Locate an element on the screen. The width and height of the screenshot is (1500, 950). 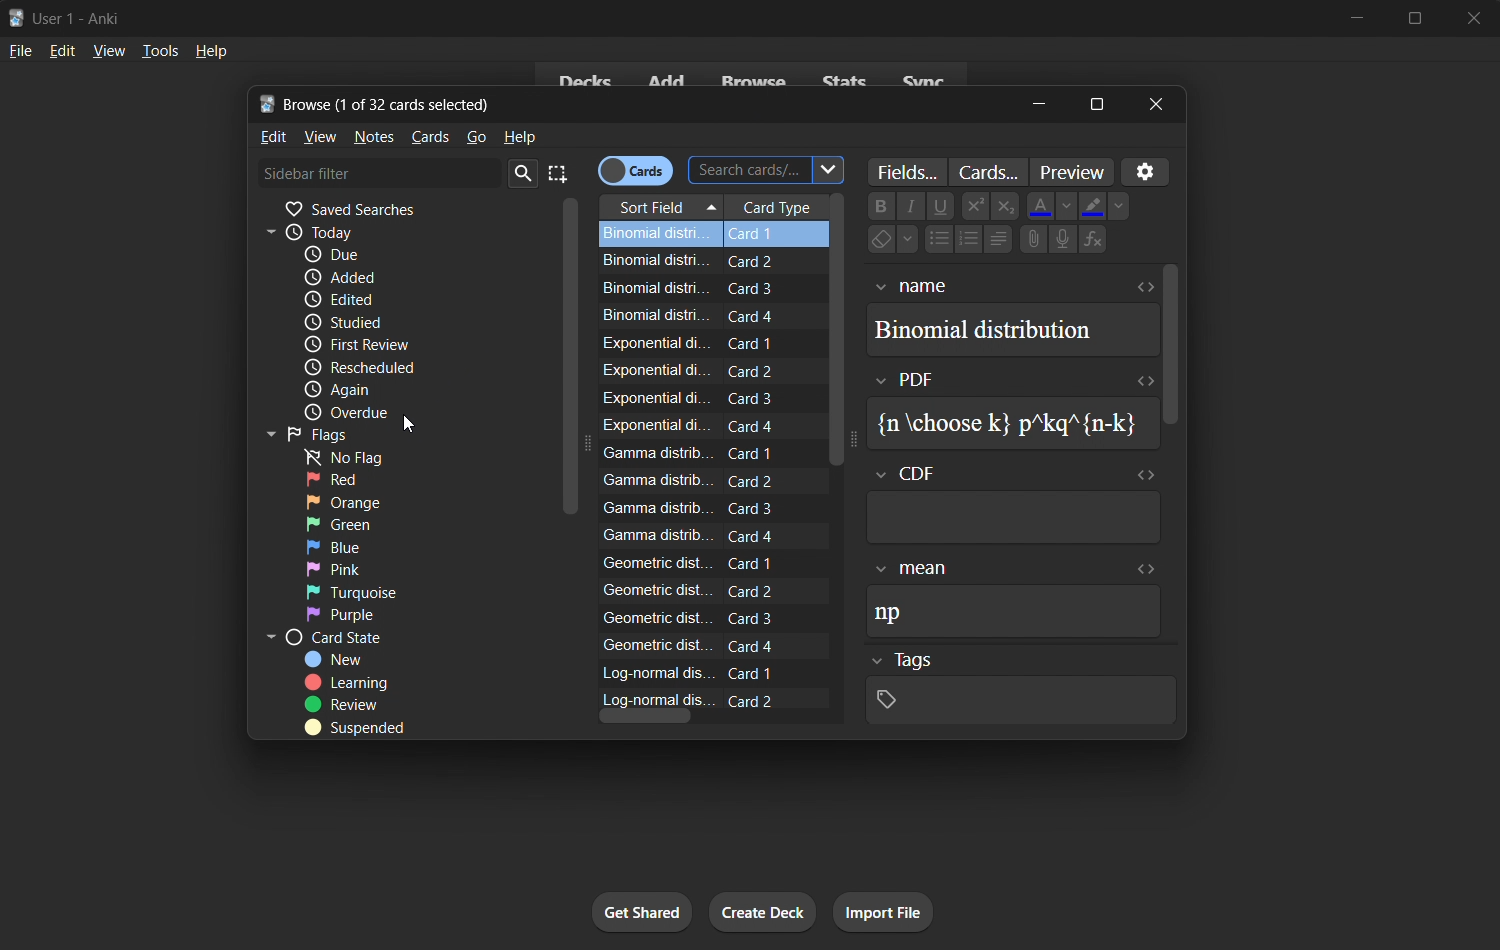
help is located at coordinates (210, 52).